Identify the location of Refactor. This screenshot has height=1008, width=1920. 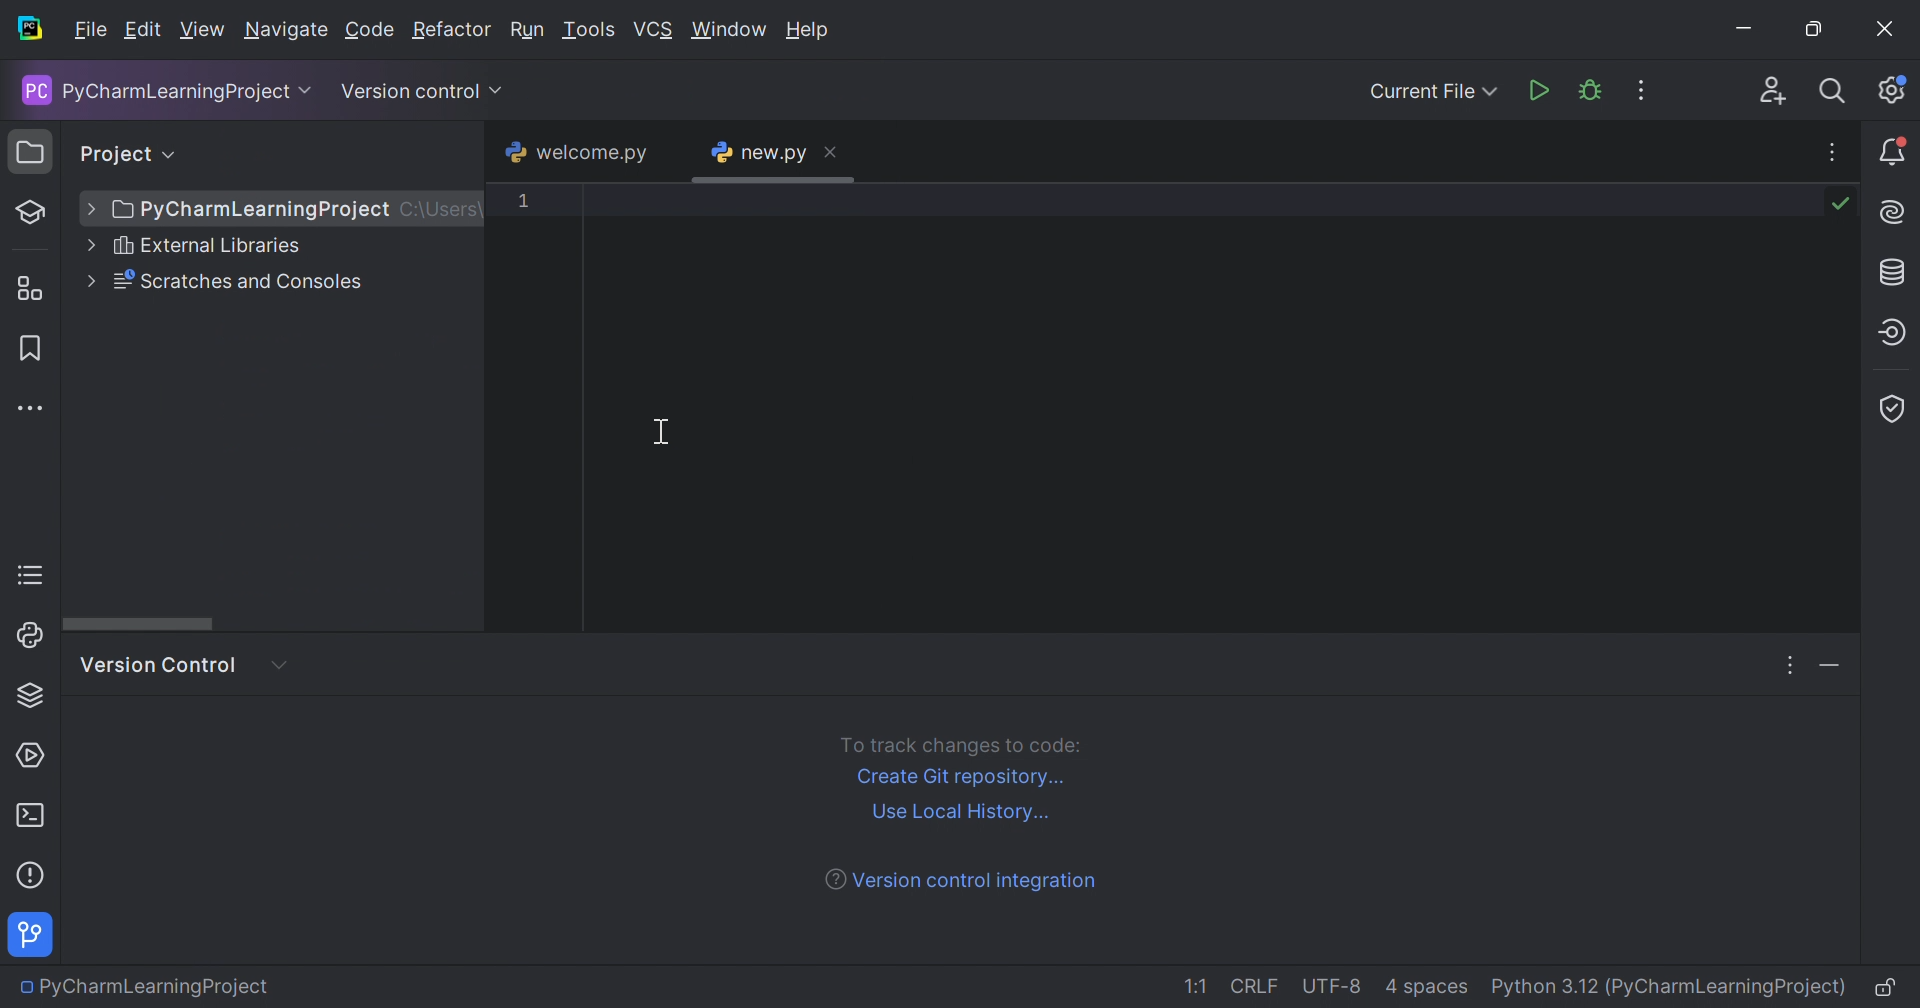
(451, 32).